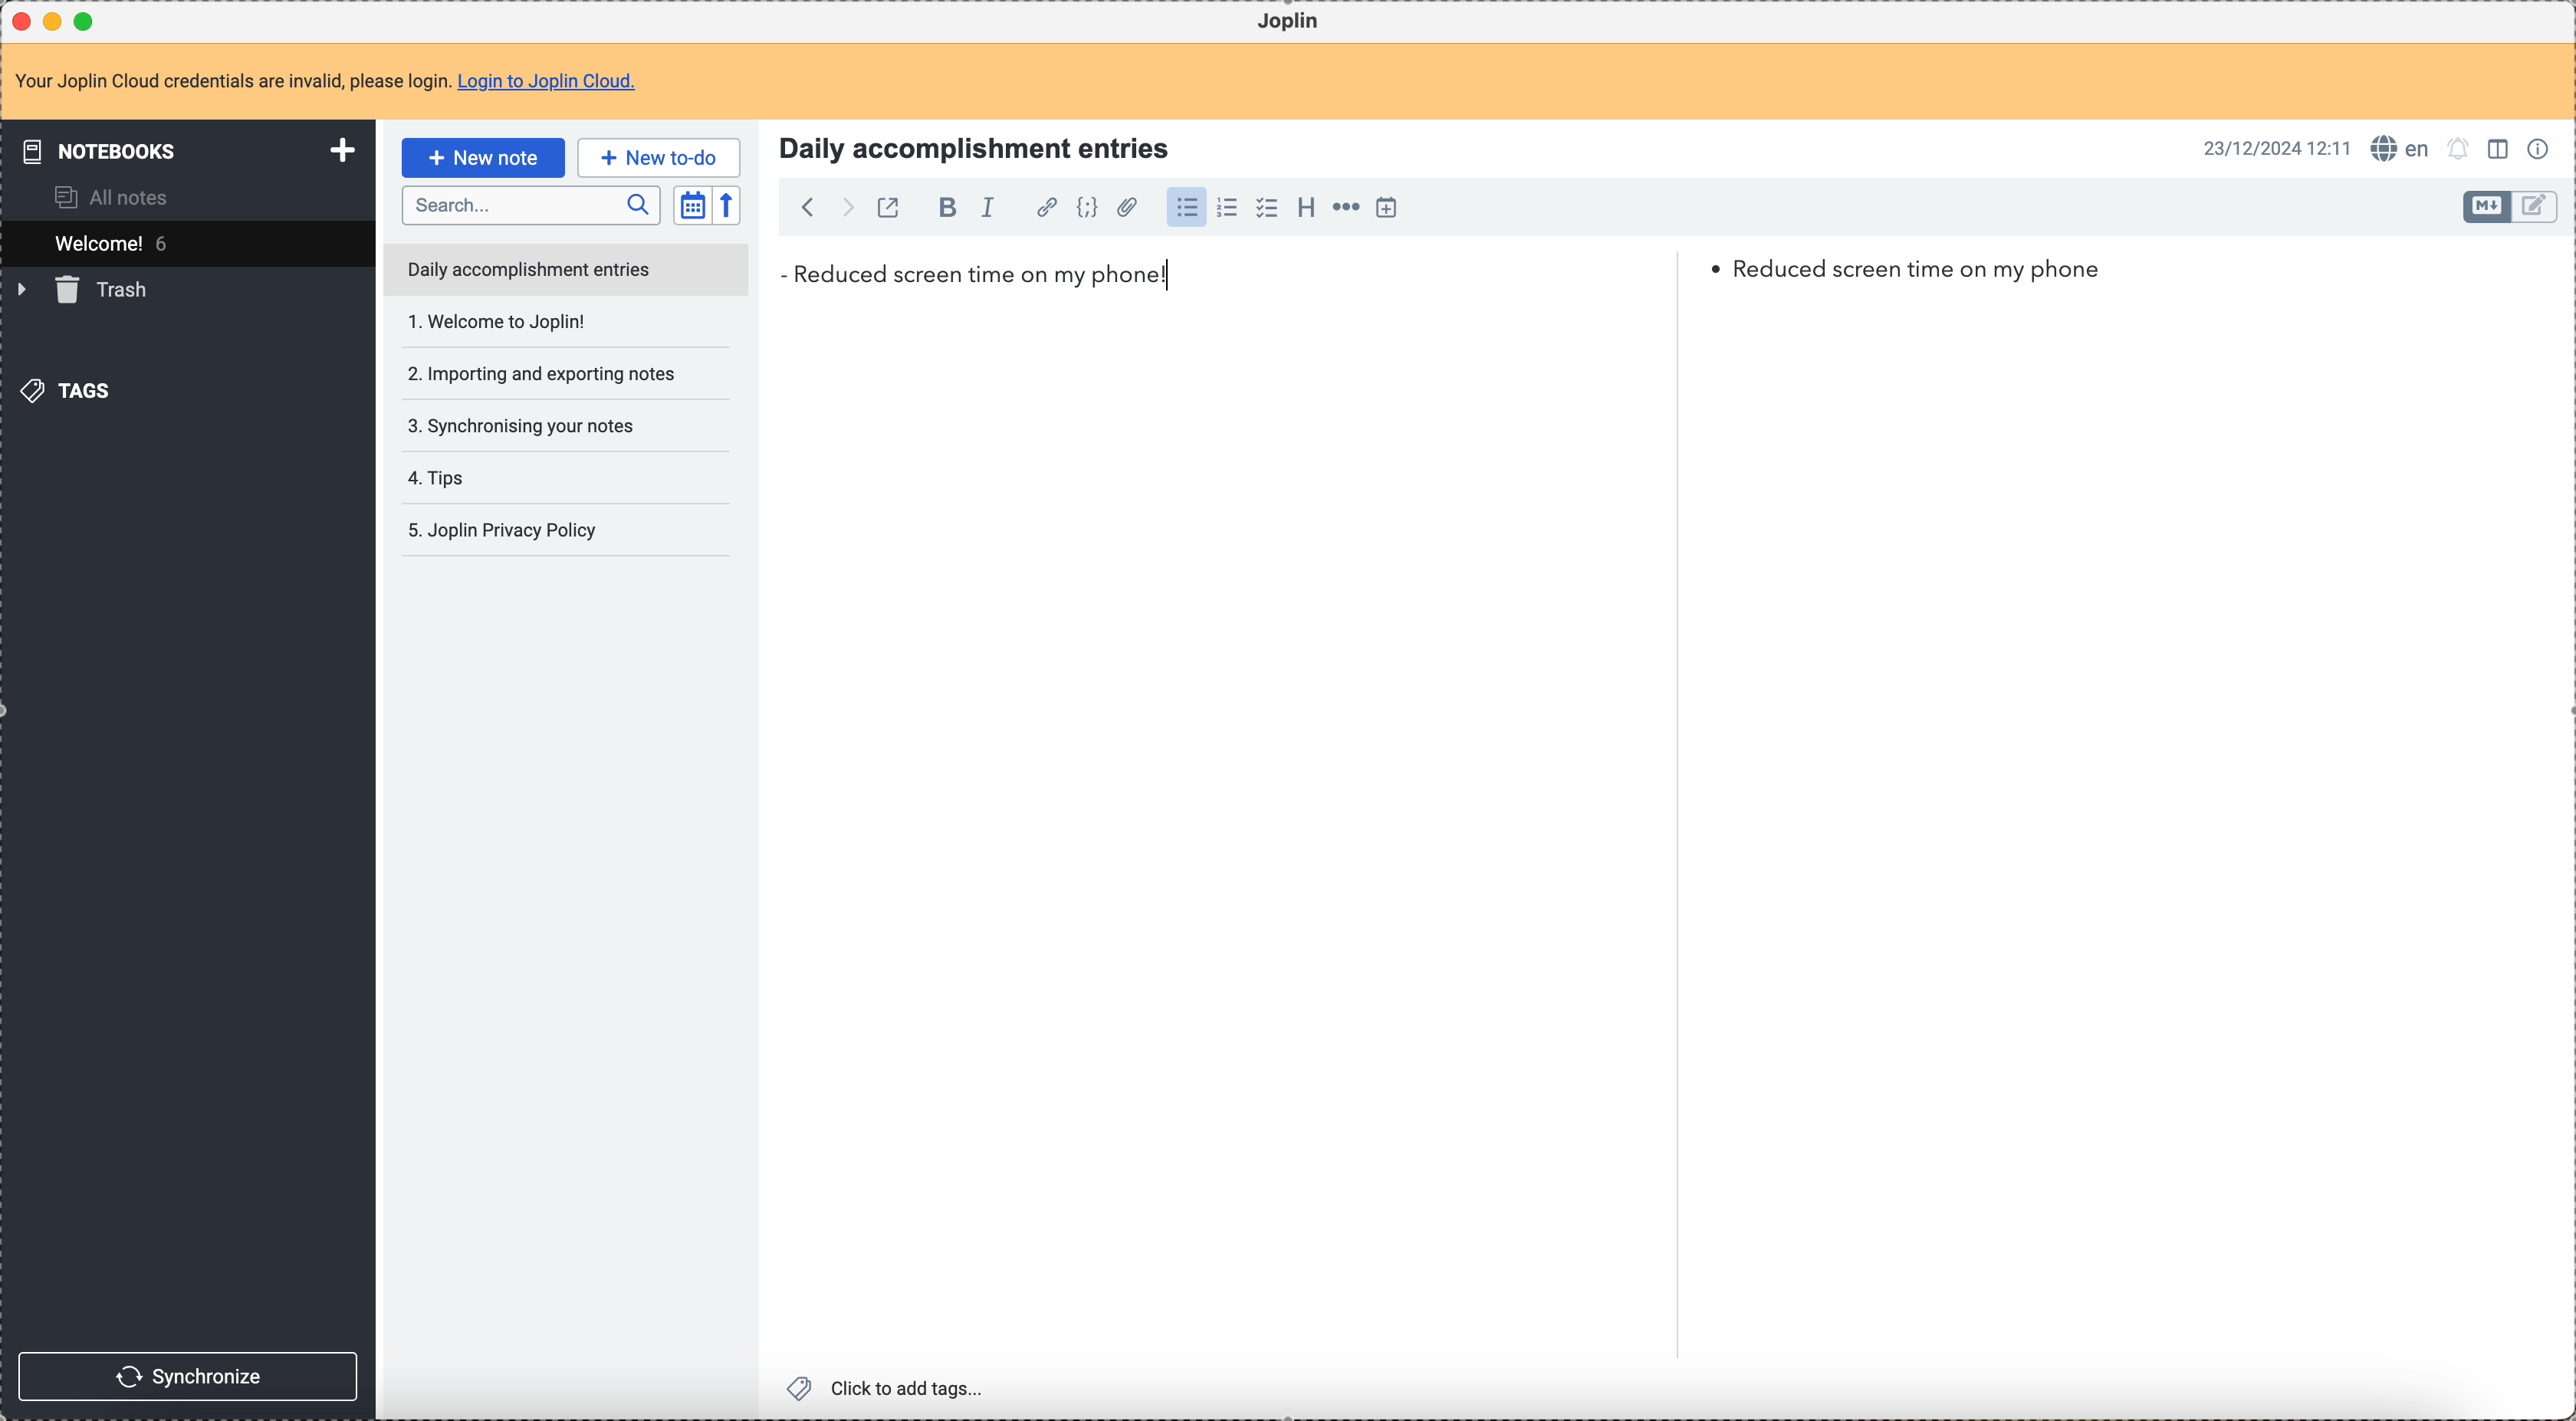  What do you see at coordinates (660, 156) in the screenshot?
I see `new to-do` at bounding box center [660, 156].